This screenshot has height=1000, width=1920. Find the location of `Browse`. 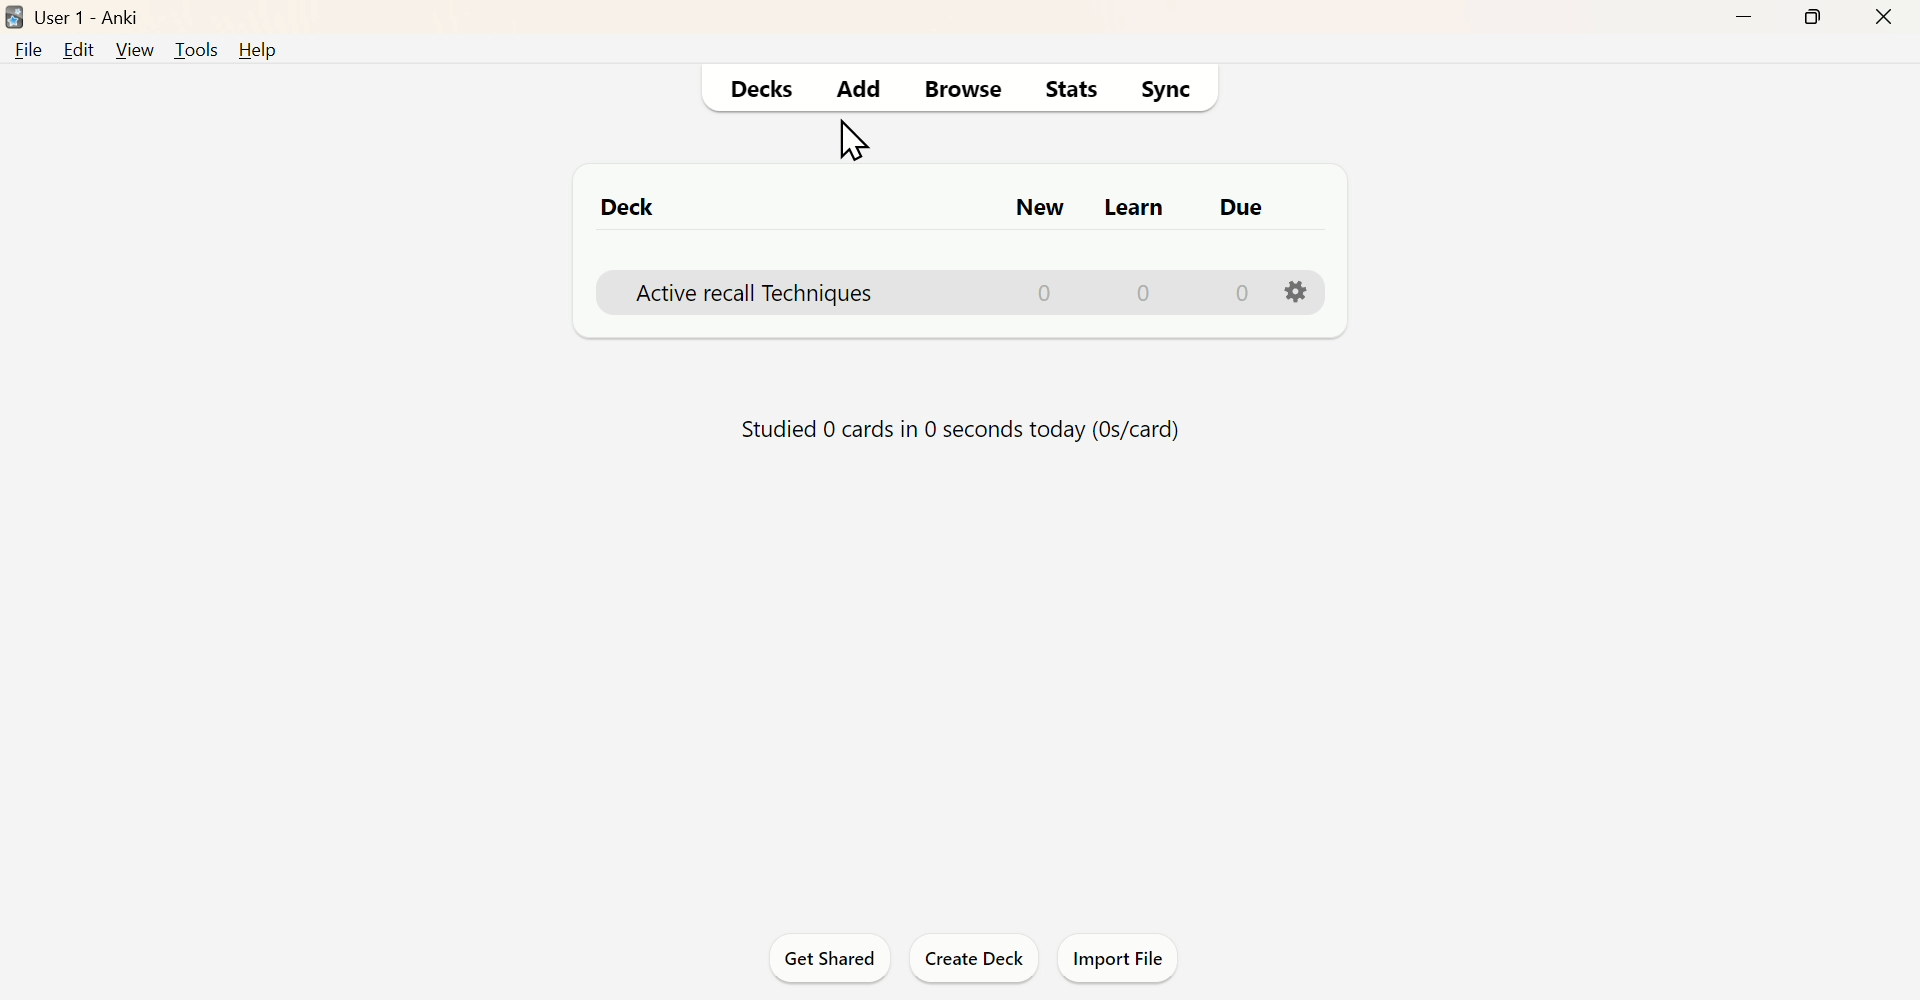

Browse is located at coordinates (966, 89).